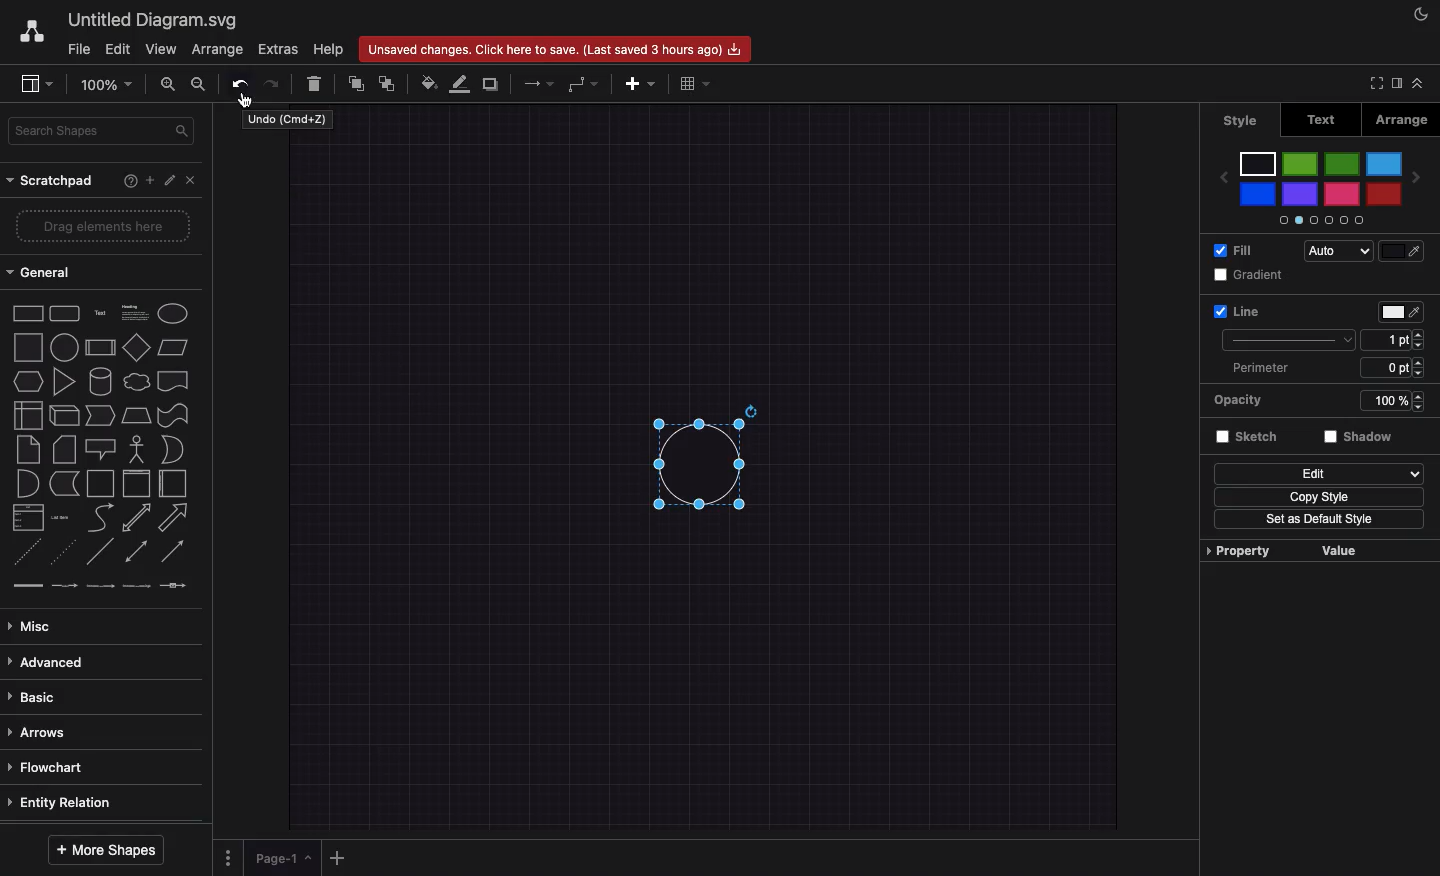  I want to click on page 1, so click(281, 858).